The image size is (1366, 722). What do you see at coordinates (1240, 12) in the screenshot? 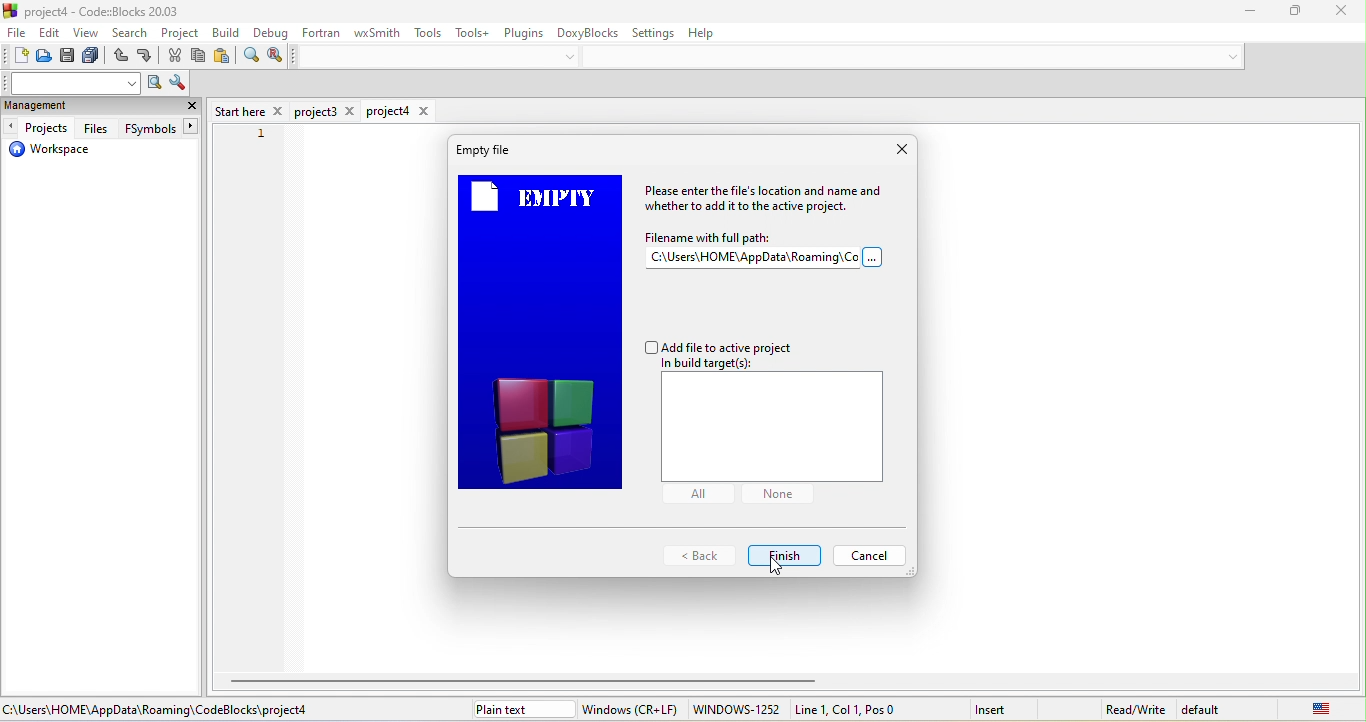
I see `minimize` at bounding box center [1240, 12].